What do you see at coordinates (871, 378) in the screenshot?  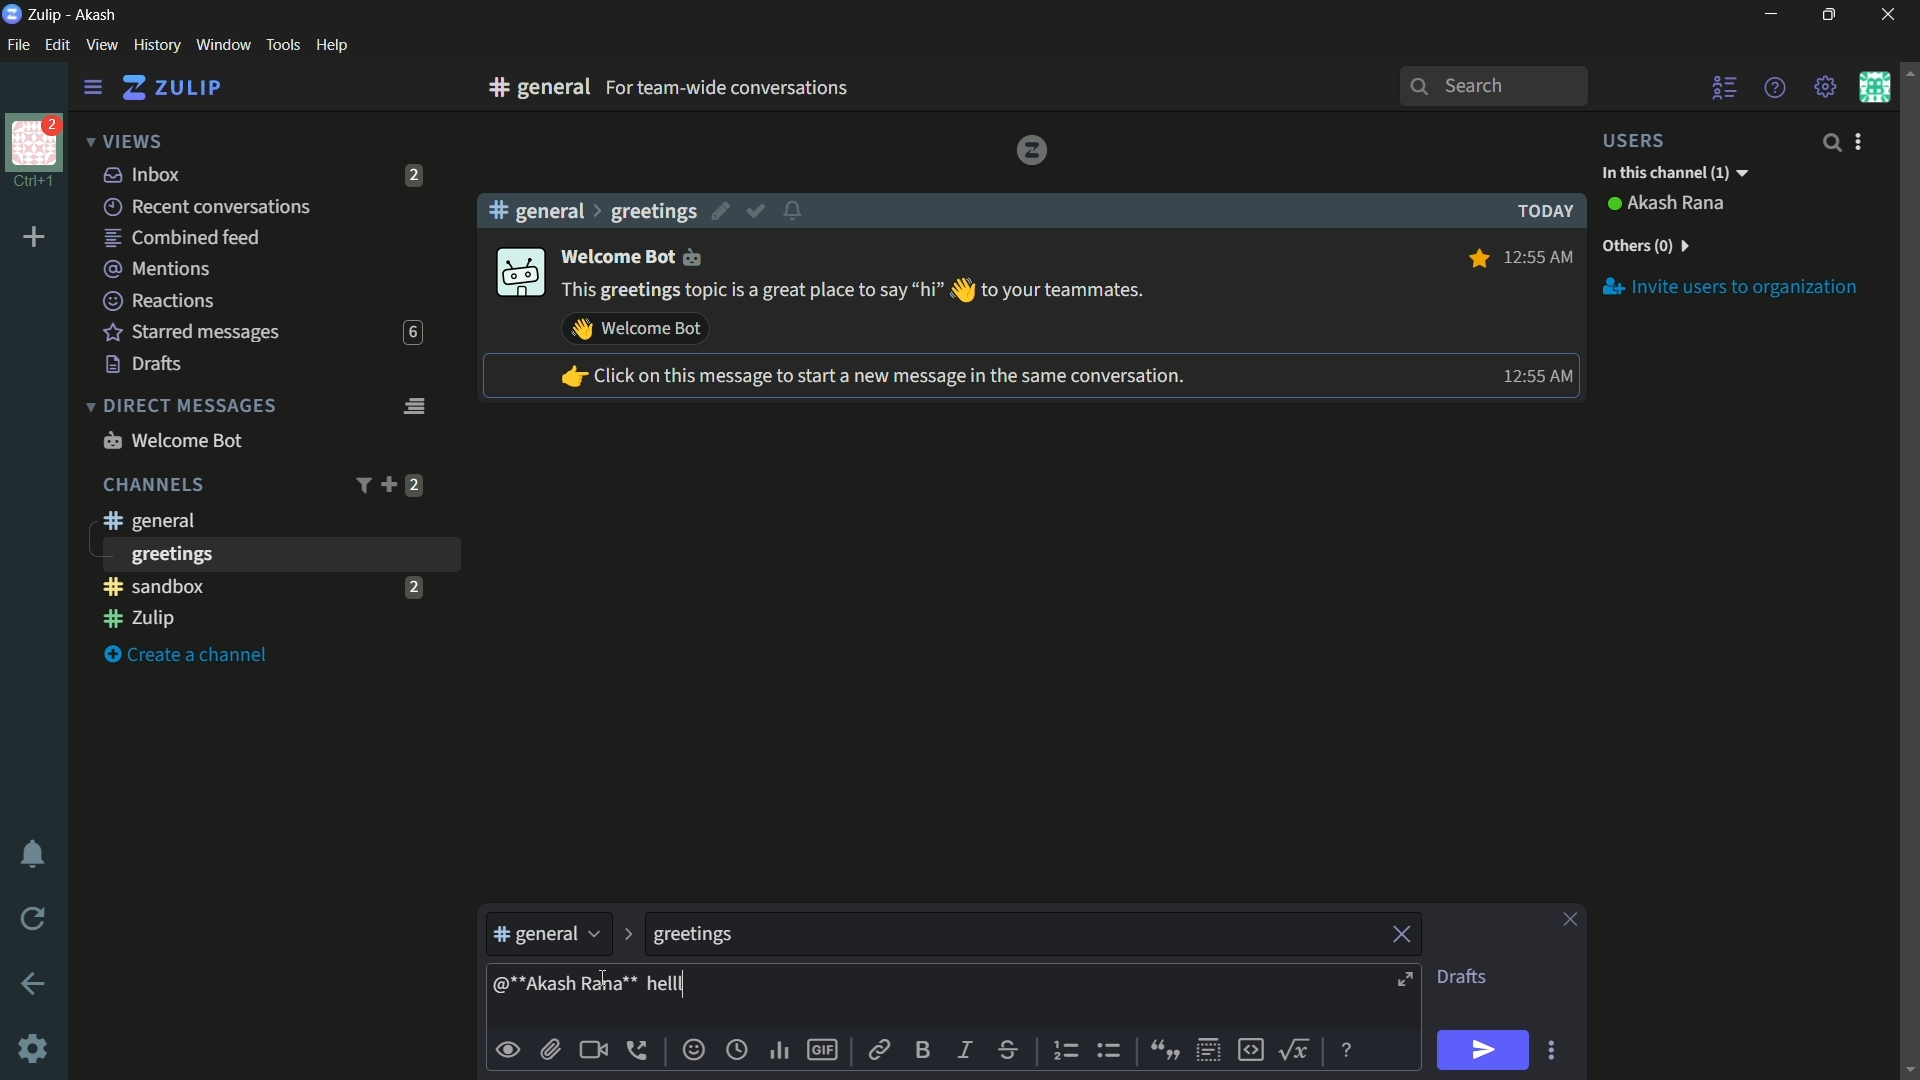 I see `Click on this message to start a new message in the same conversation` at bounding box center [871, 378].